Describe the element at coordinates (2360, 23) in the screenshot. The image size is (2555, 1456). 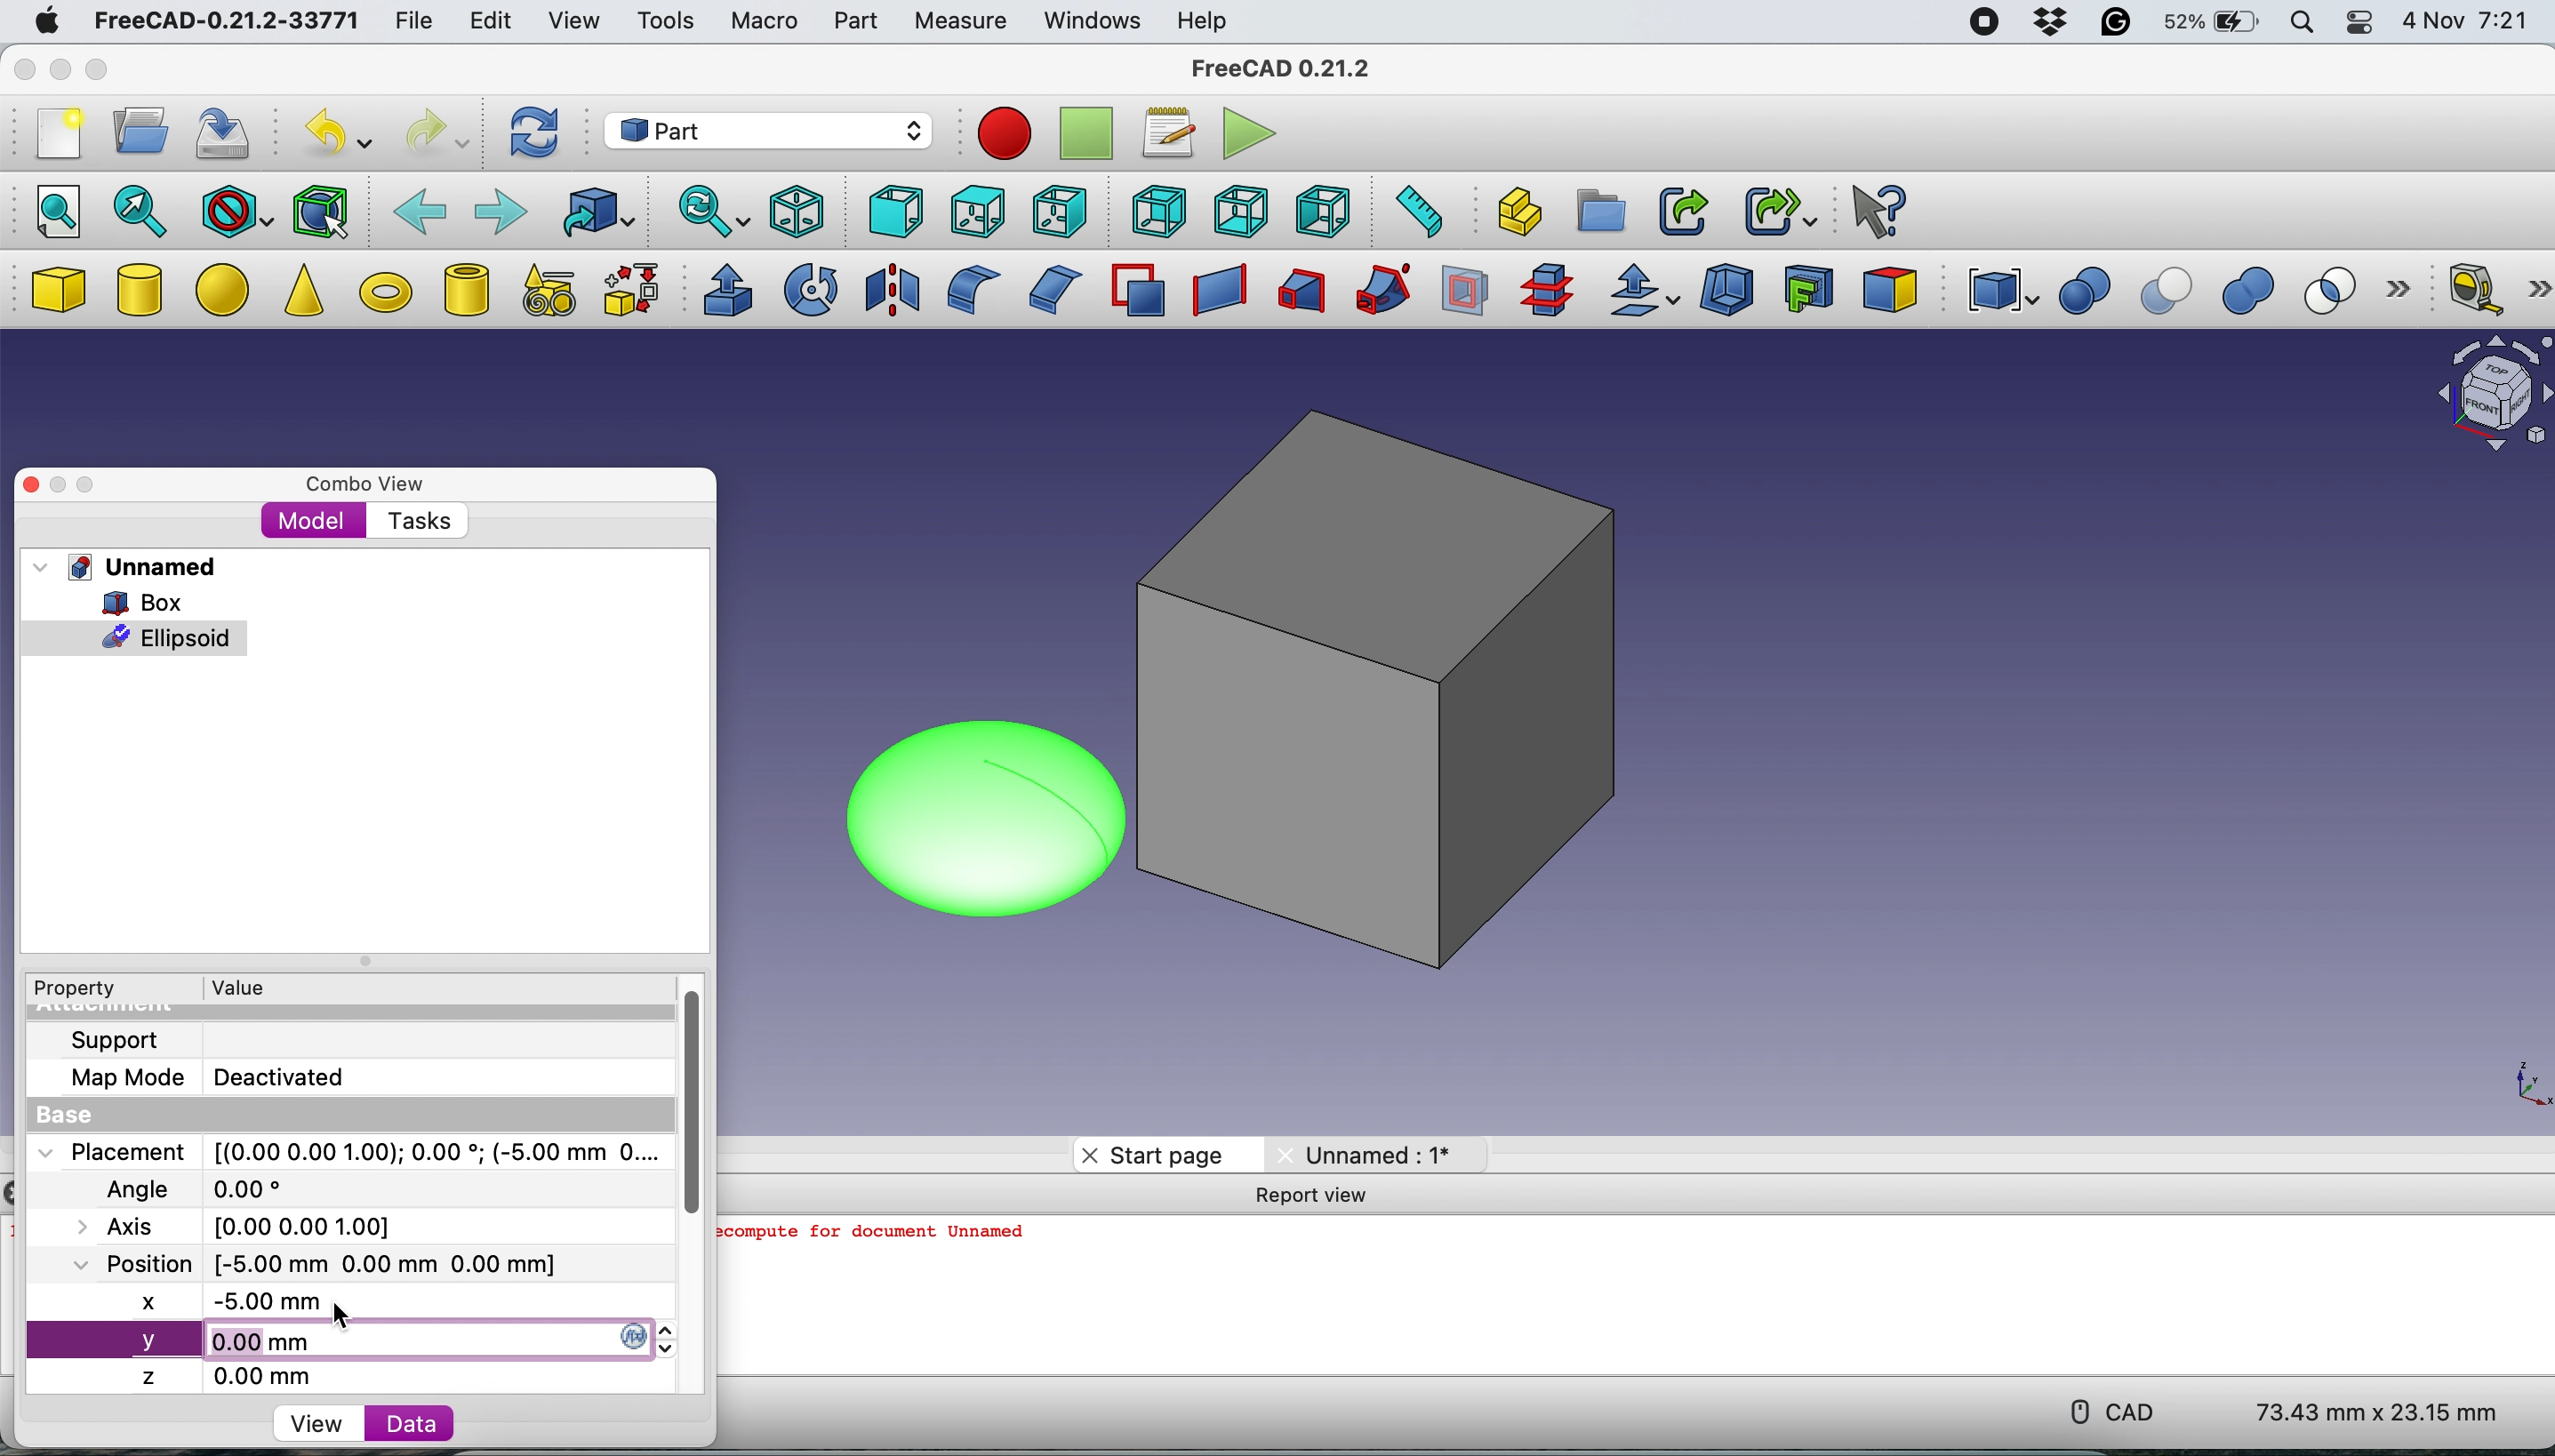
I see `control center` at that location.